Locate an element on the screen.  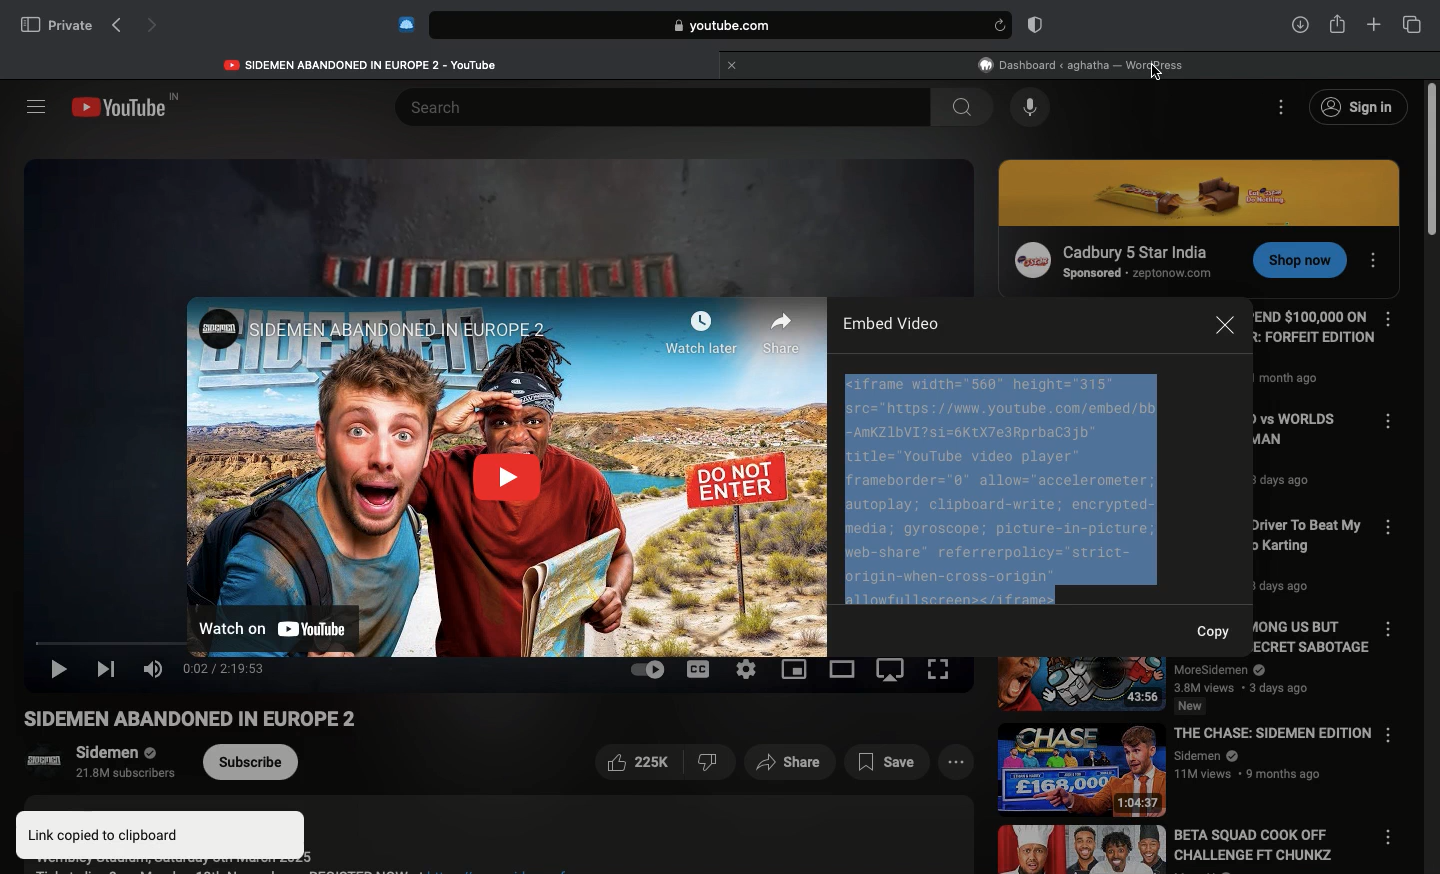
Tabs is located at coordinates (1412, 24).